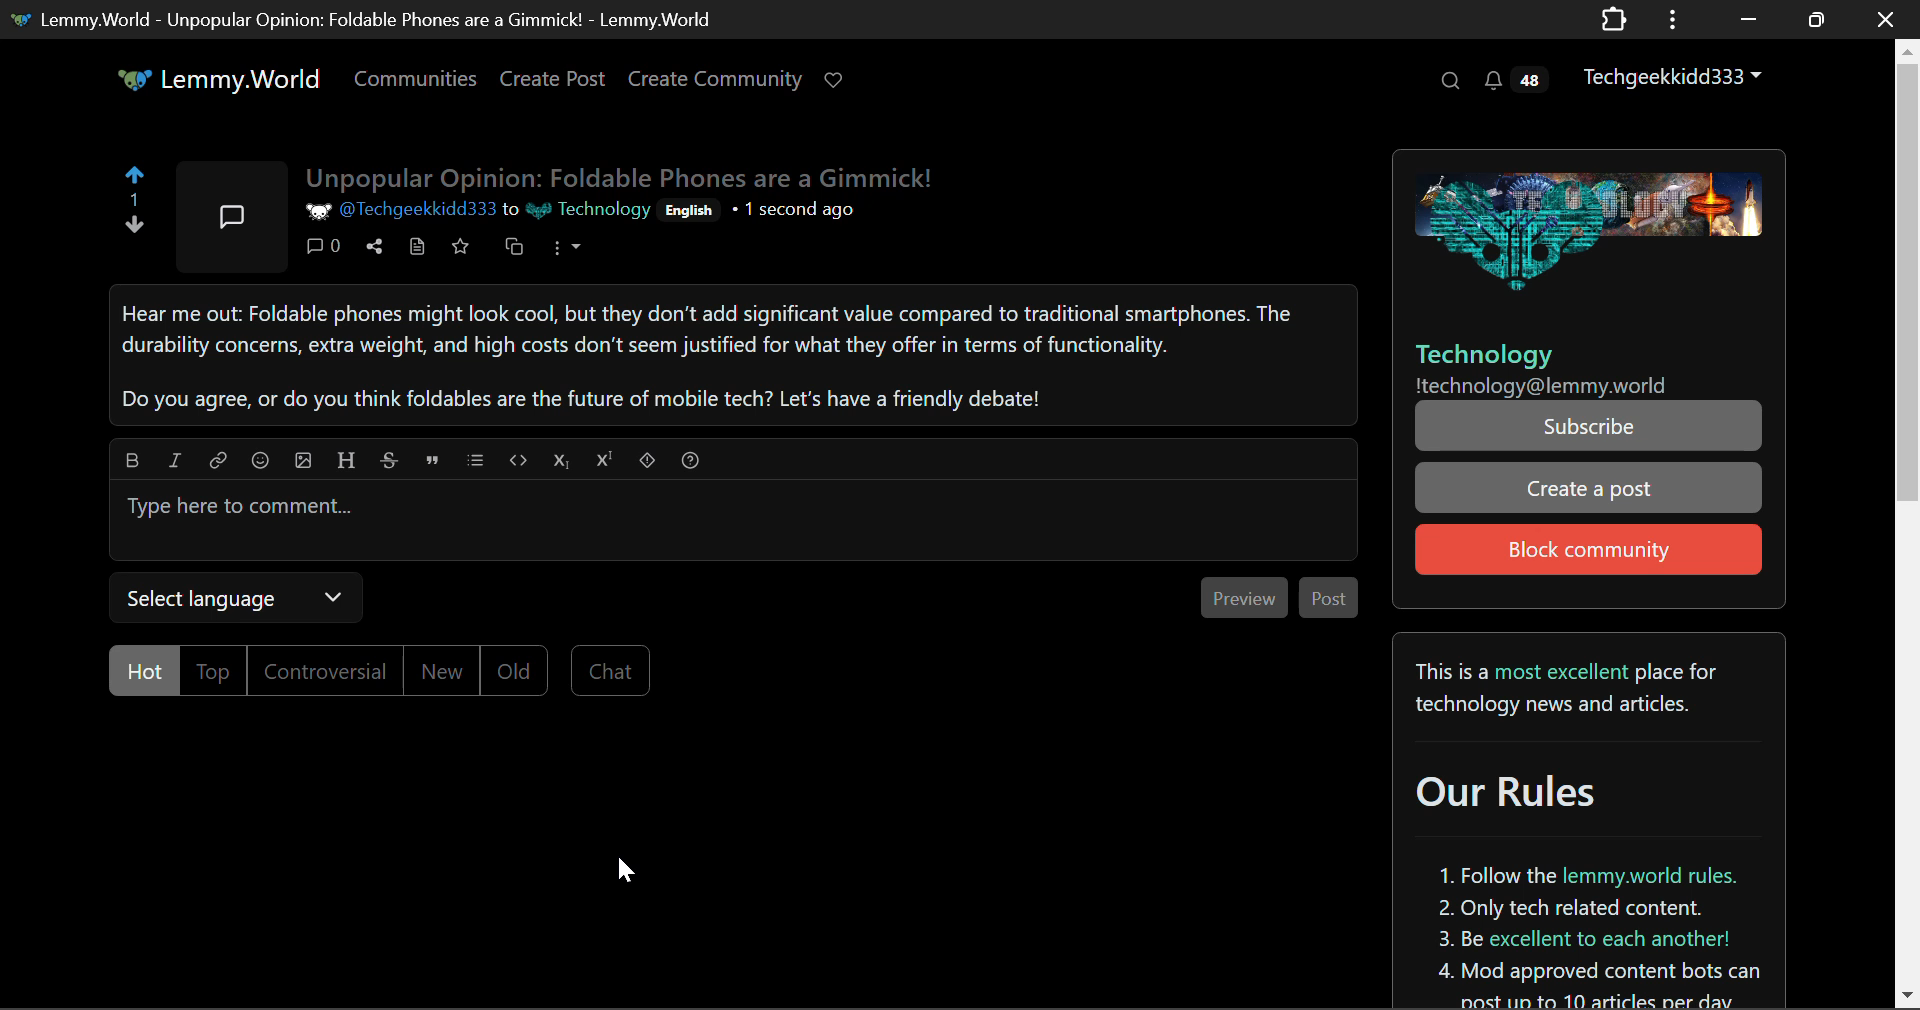 The width and height of the screenshot is (1920, 1010). Describe the element at coordinates (514, 669) in the screenshot. I see `Old Comment Filter Unselected` at that location.